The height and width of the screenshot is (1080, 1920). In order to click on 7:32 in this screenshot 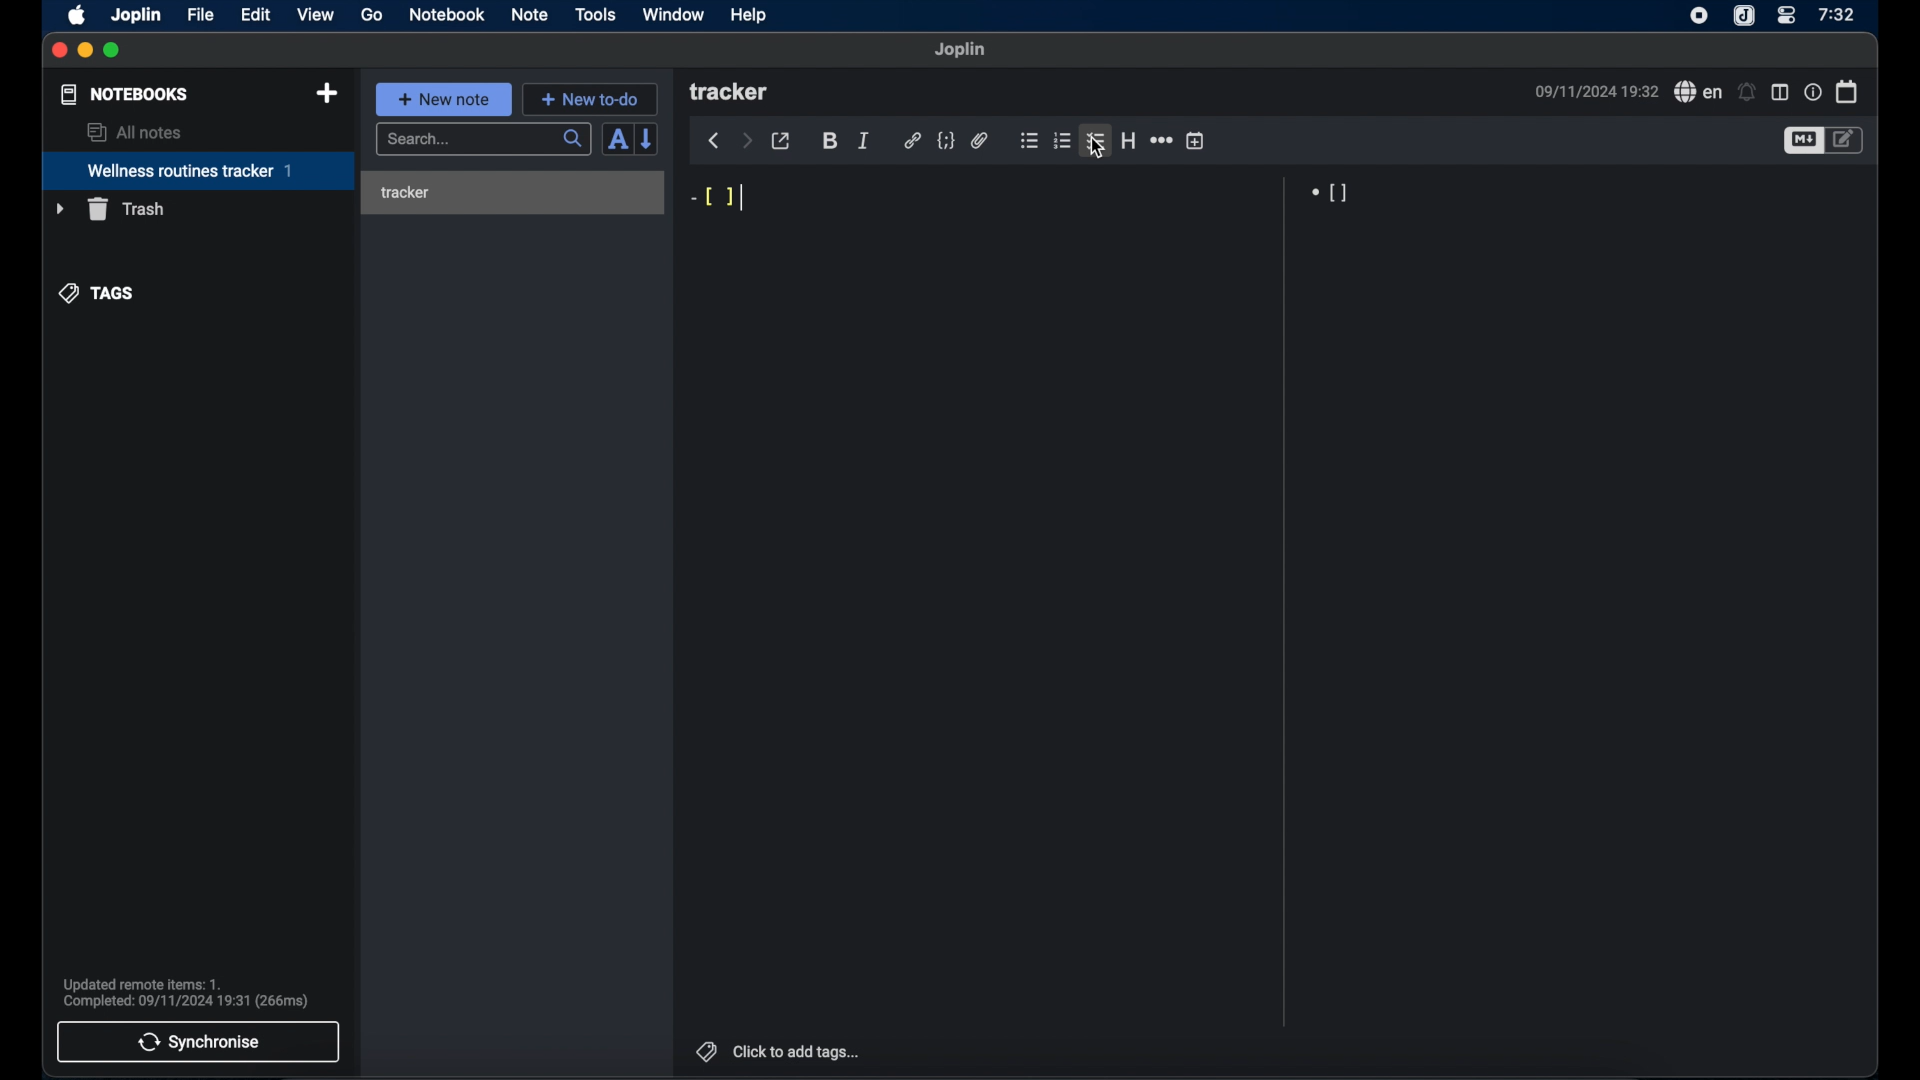, I will do `click(1835, 15)`.